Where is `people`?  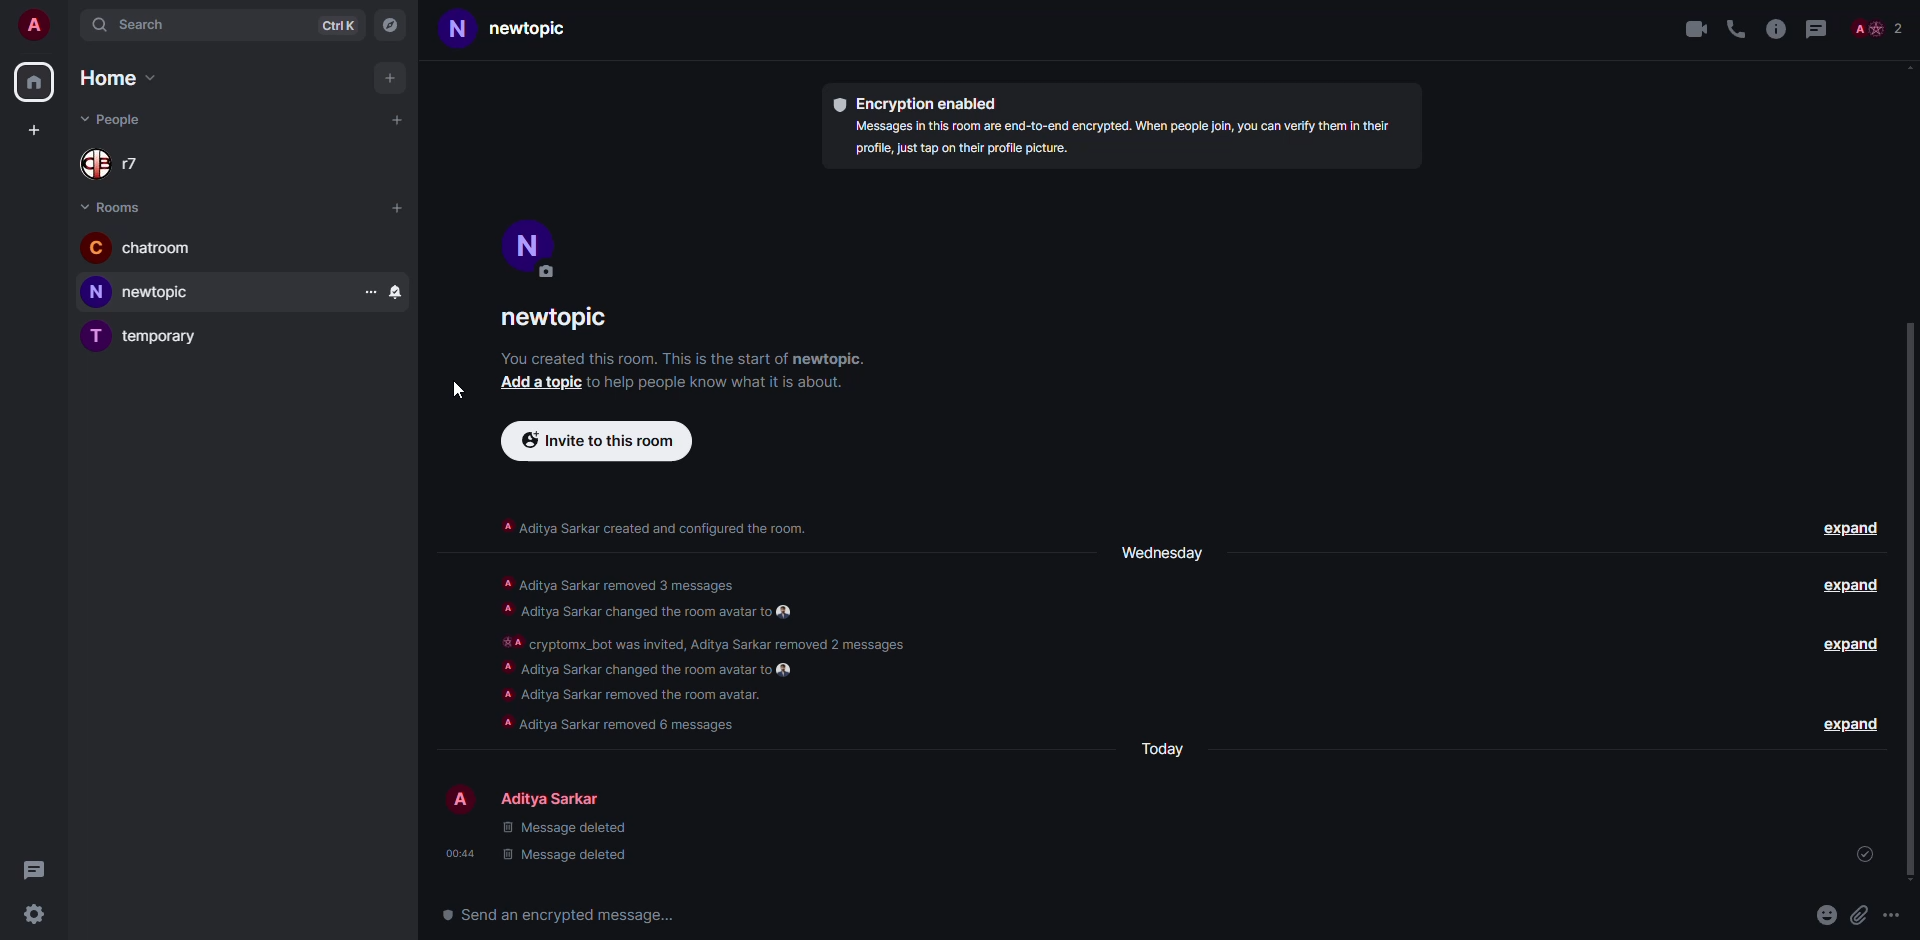 people is located at coordinates (118, 165).